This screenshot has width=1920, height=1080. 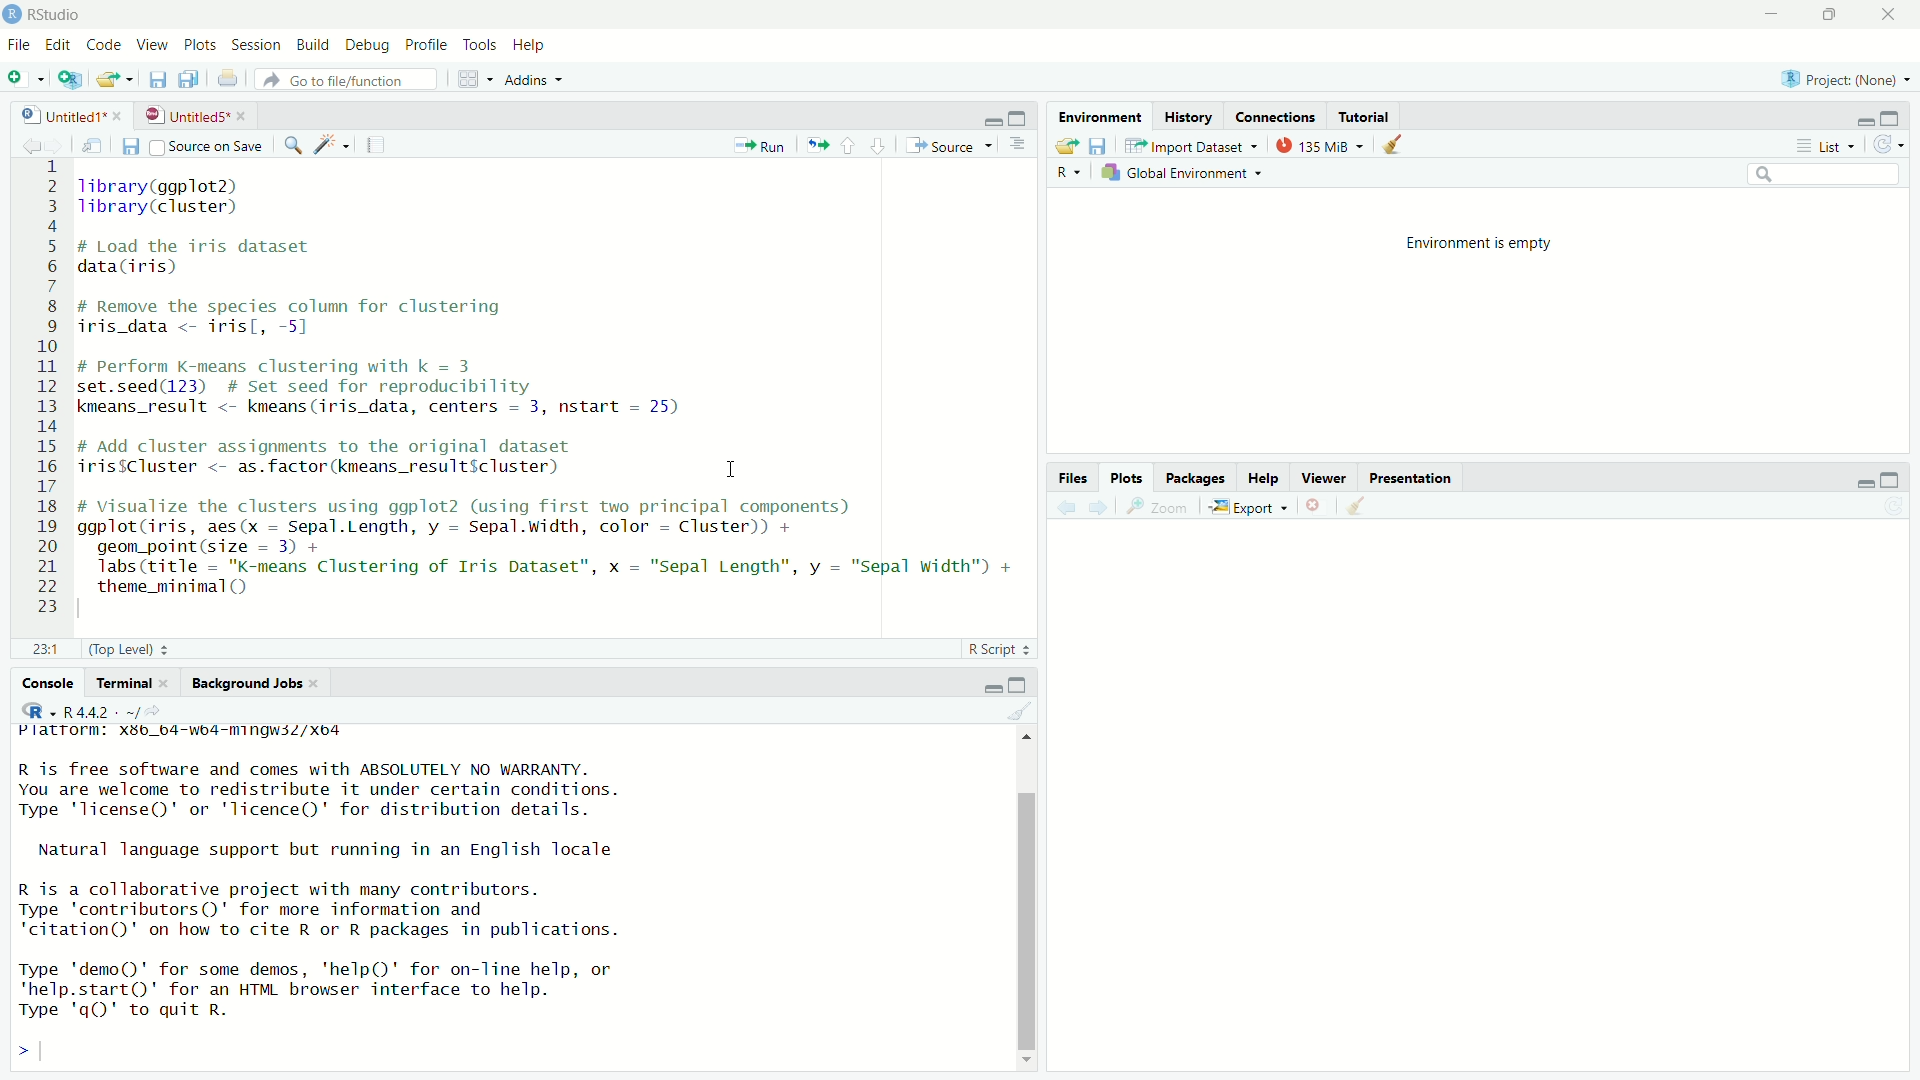 I want to click on maximize, so click(x=1901, y=477).